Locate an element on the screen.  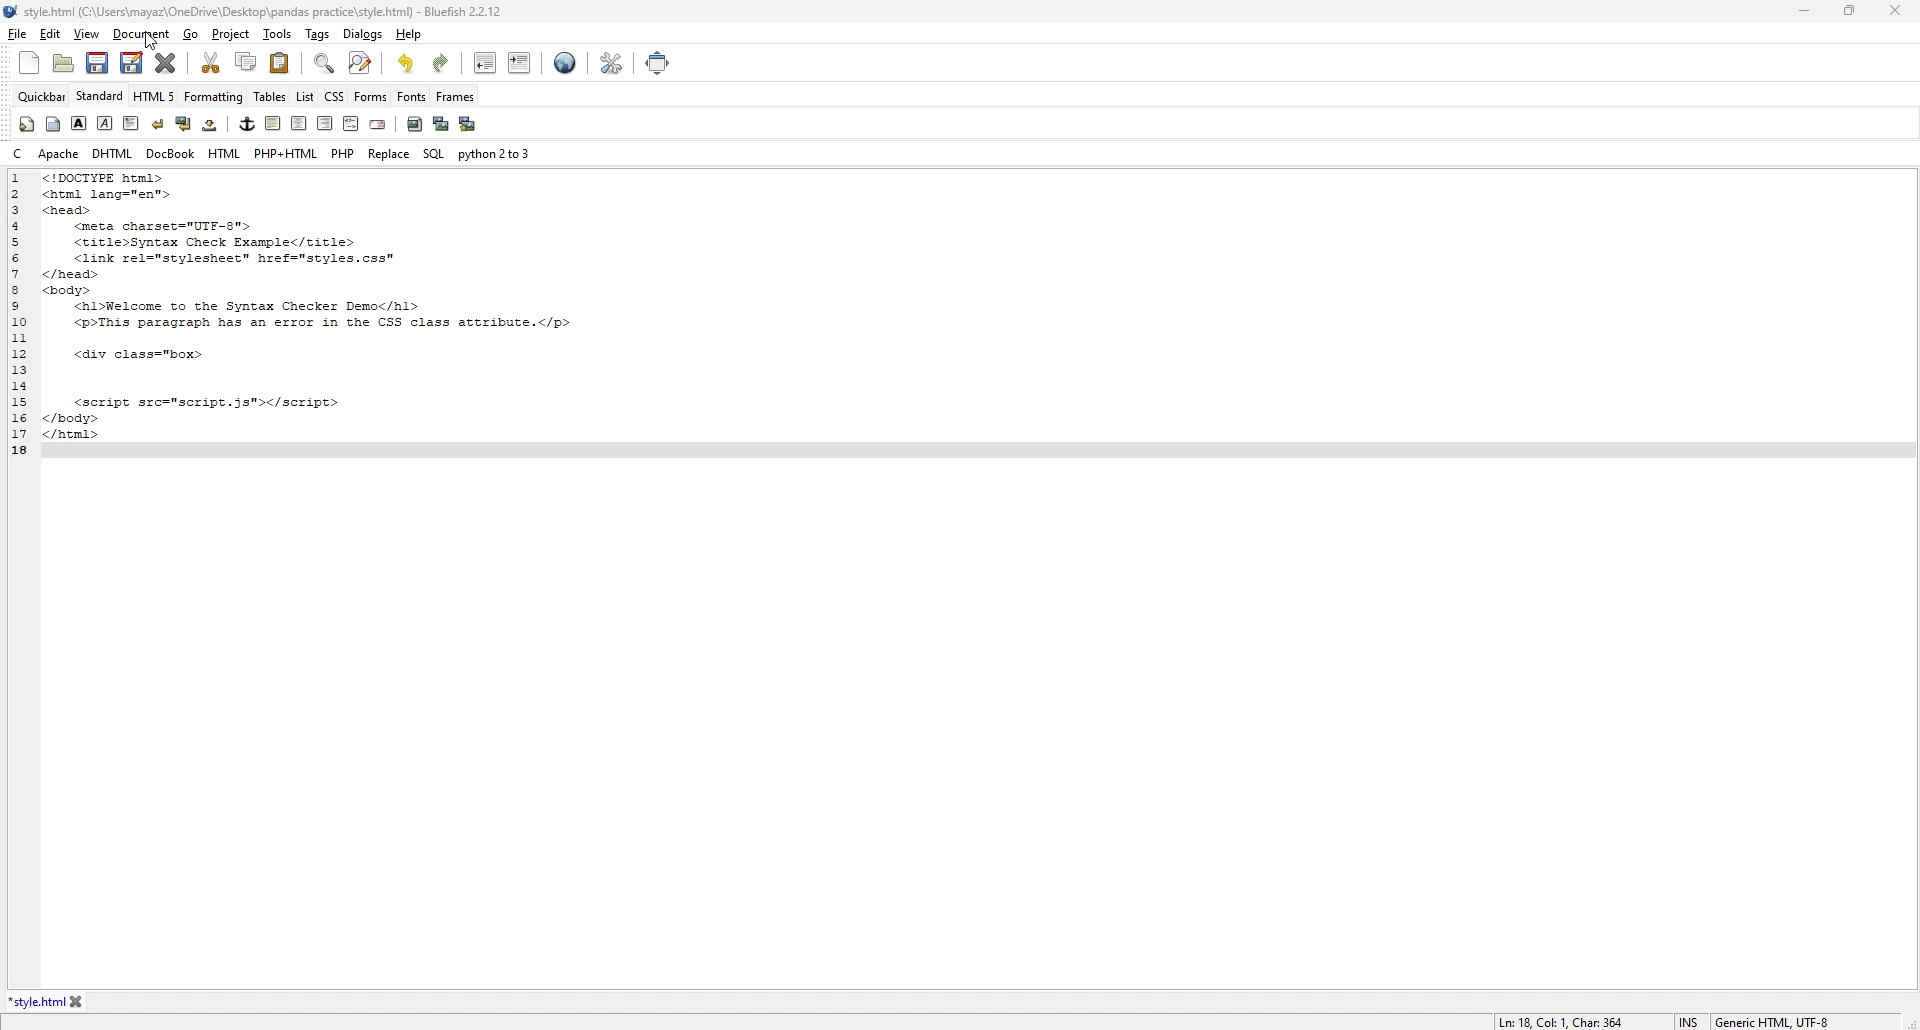
frames is located at coordinates (468, 96).